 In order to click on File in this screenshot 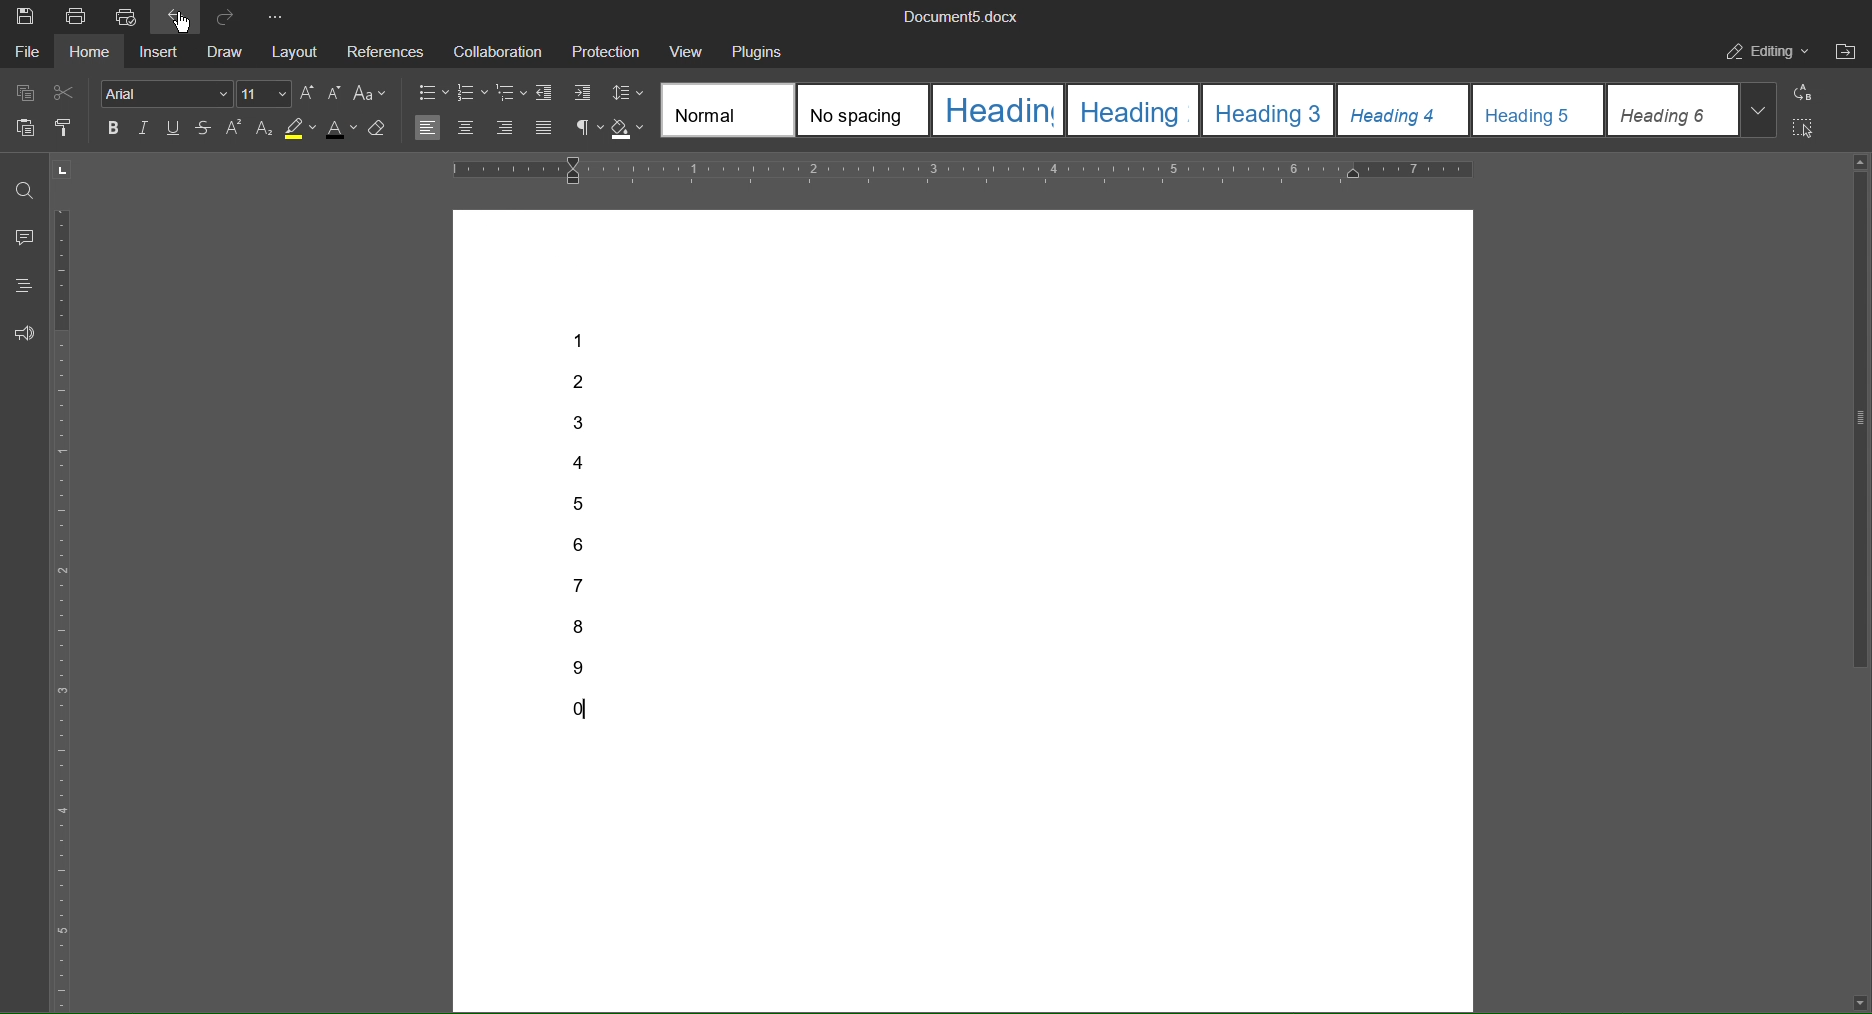, I will do `click(28, 51)`.